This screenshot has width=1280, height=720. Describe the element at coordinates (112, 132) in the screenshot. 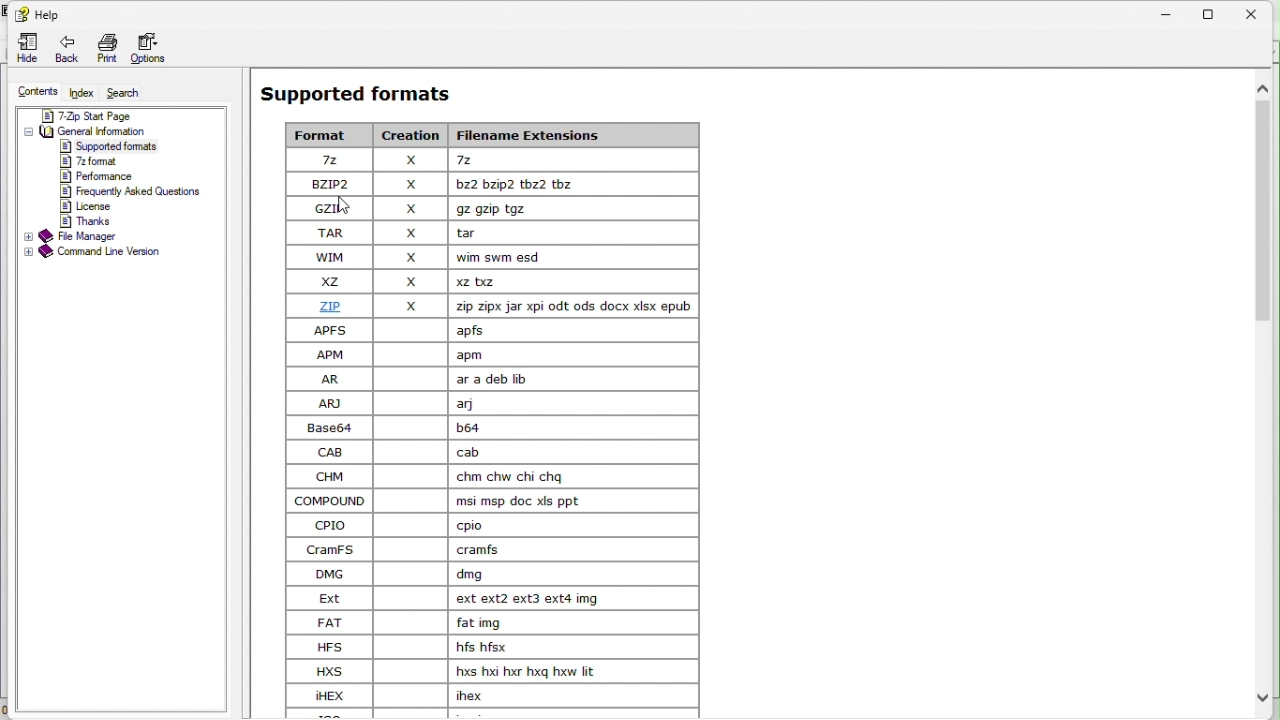

I see `General information` at that location.